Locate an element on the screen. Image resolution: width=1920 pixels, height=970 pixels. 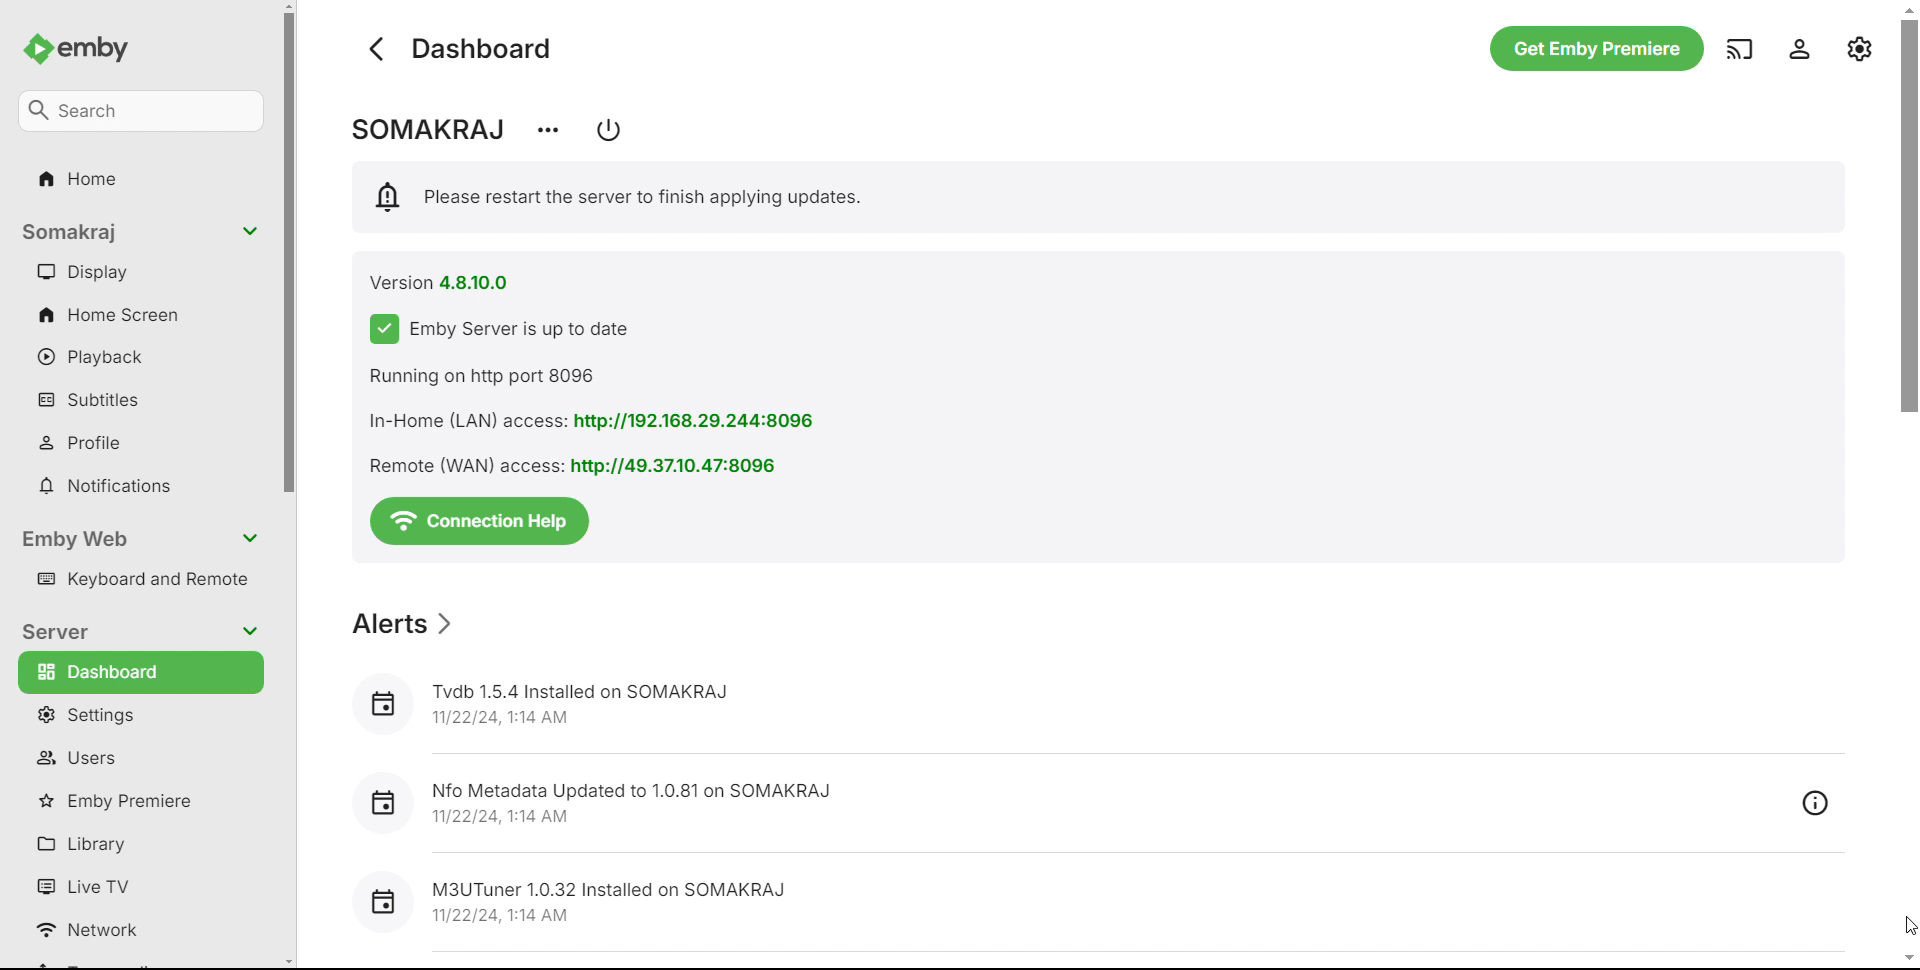
profile is located at coordinates (140, 439).